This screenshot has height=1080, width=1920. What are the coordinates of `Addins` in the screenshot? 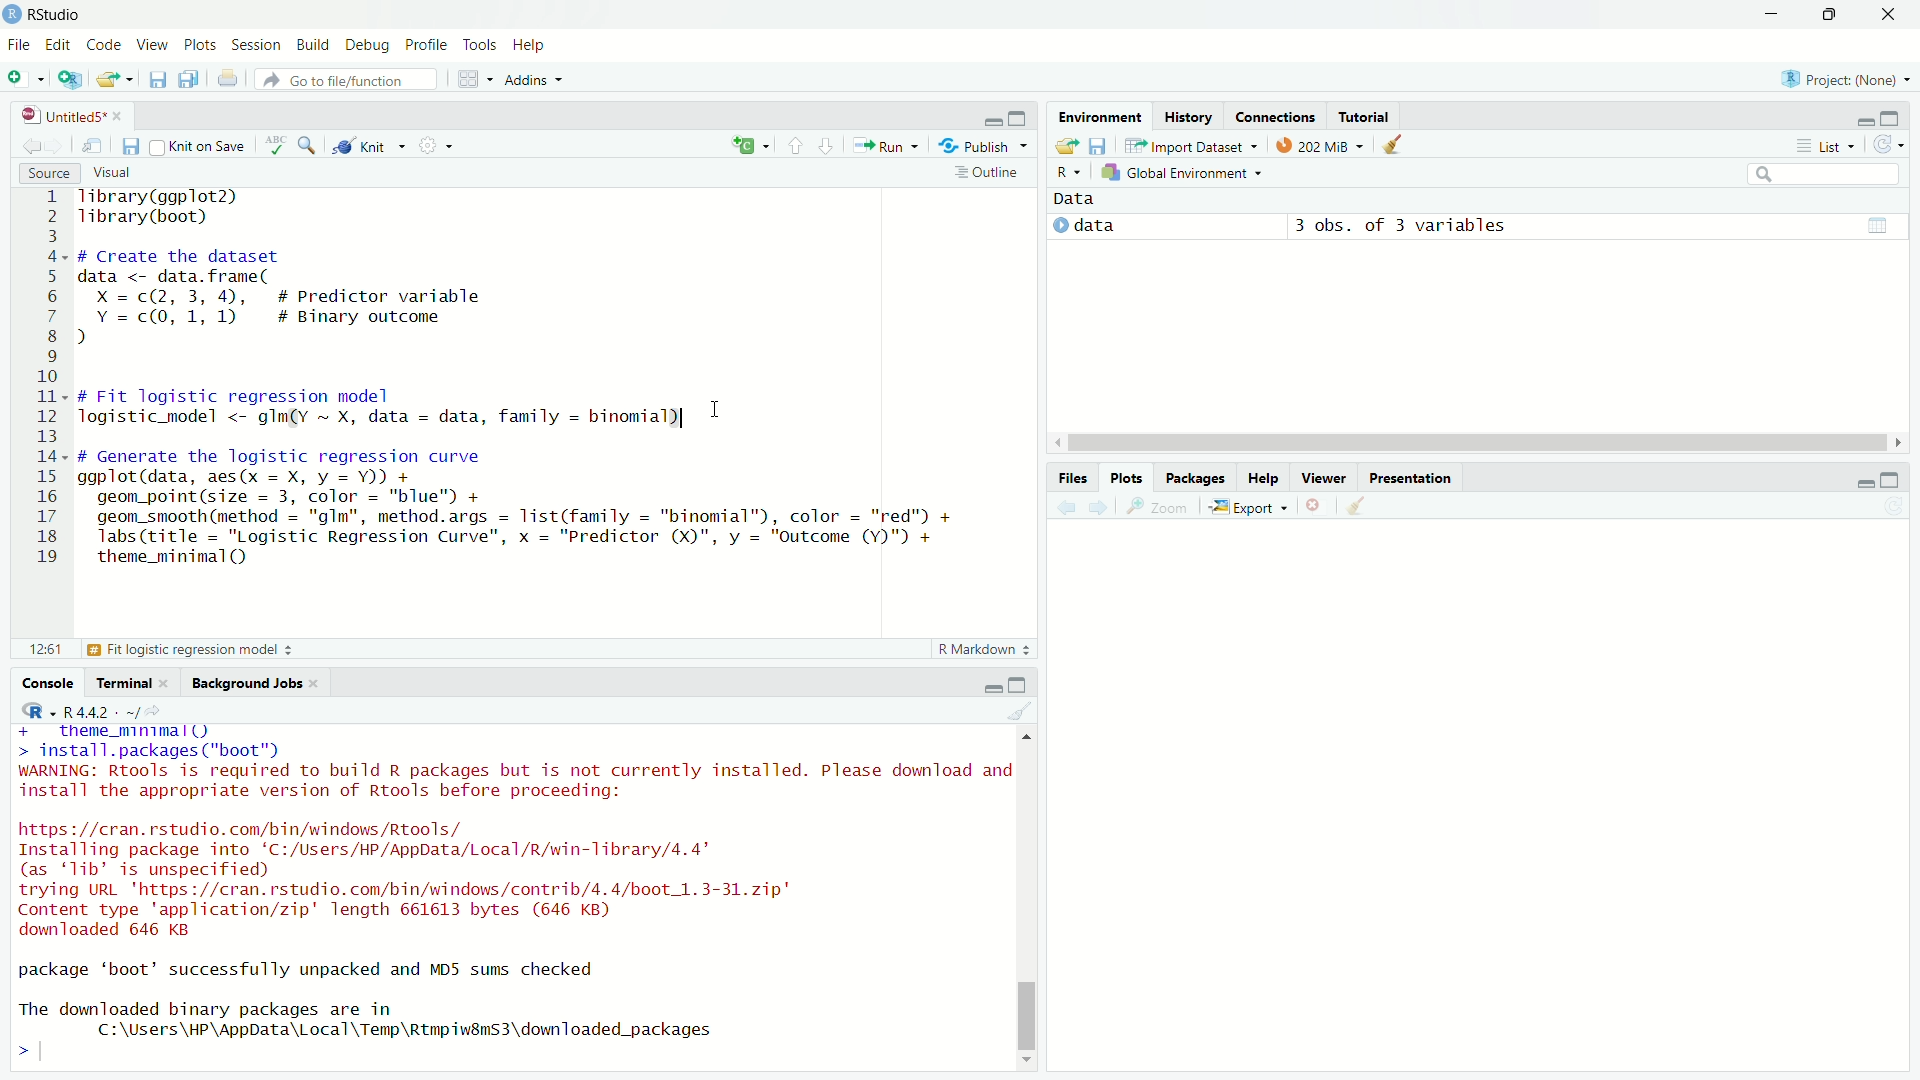 It's located at (535, 79).